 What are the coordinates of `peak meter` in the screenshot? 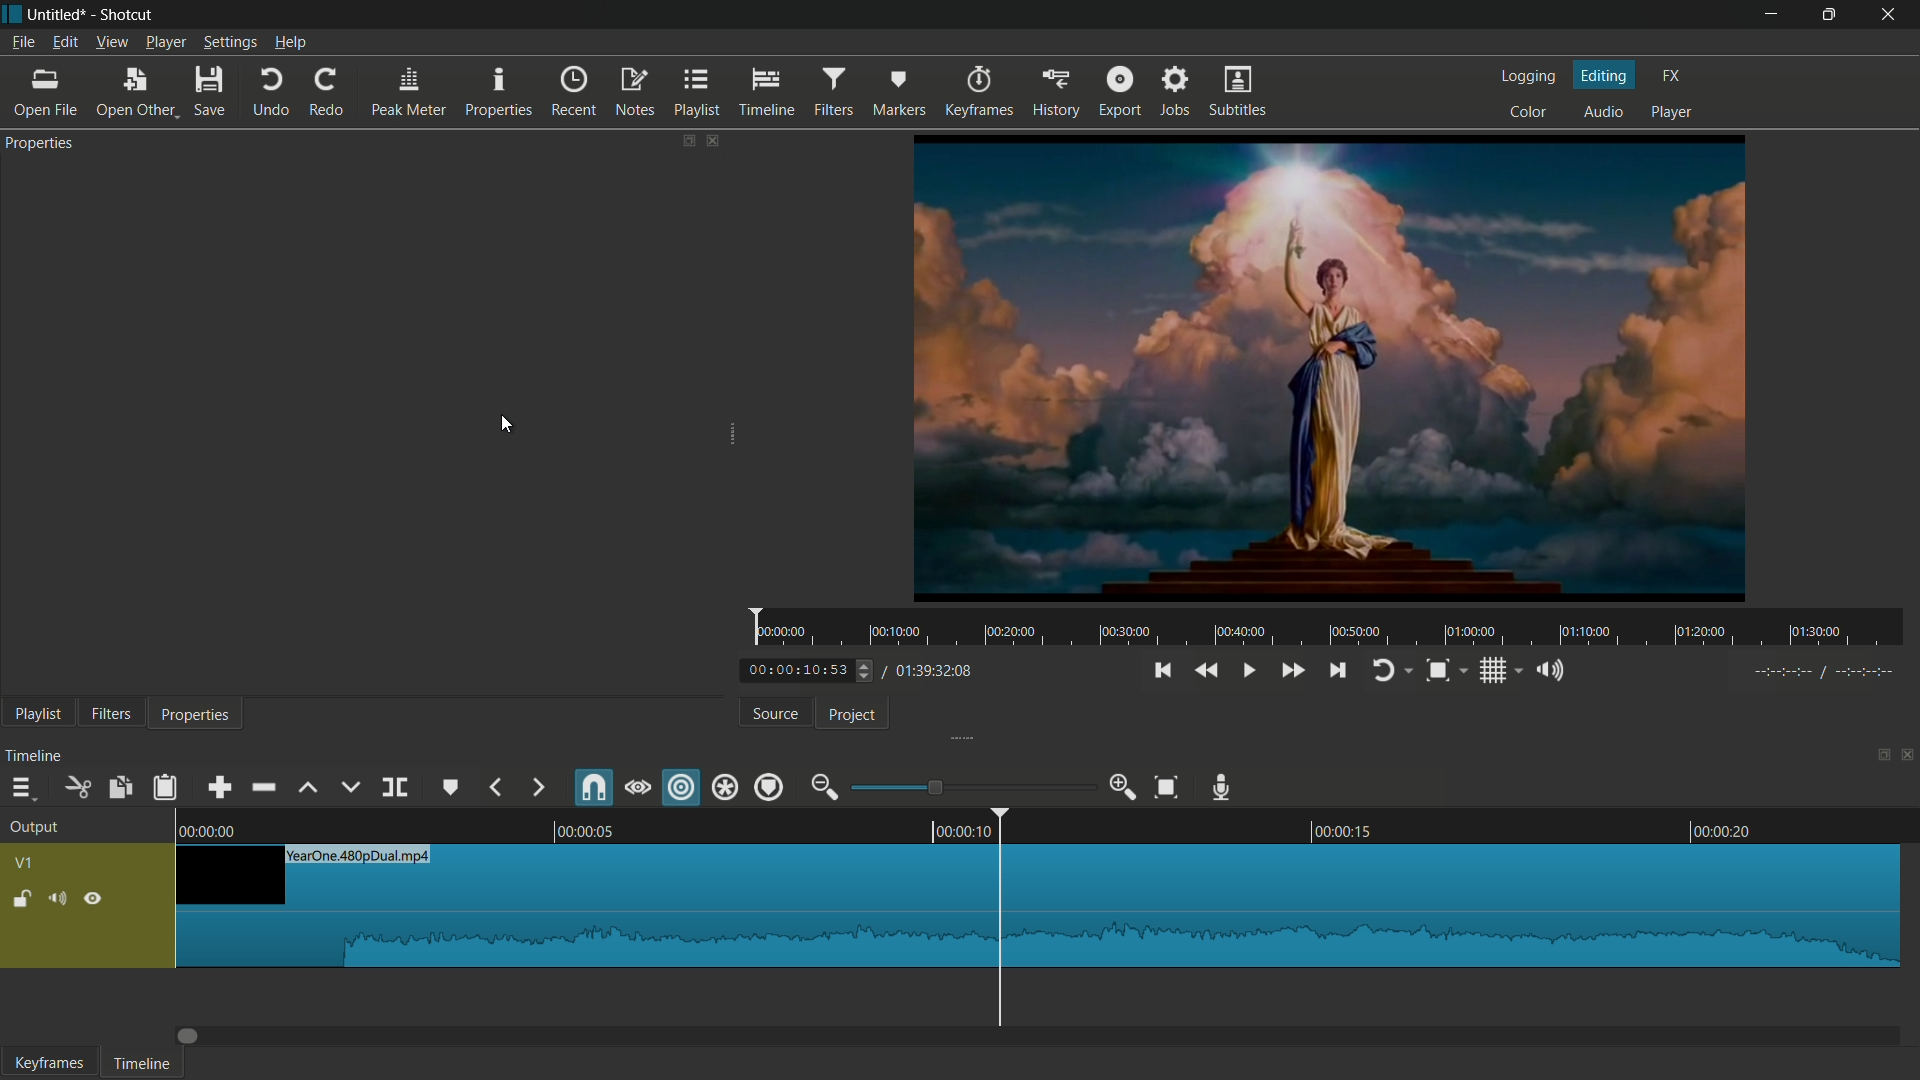 It's located at (409, 91).